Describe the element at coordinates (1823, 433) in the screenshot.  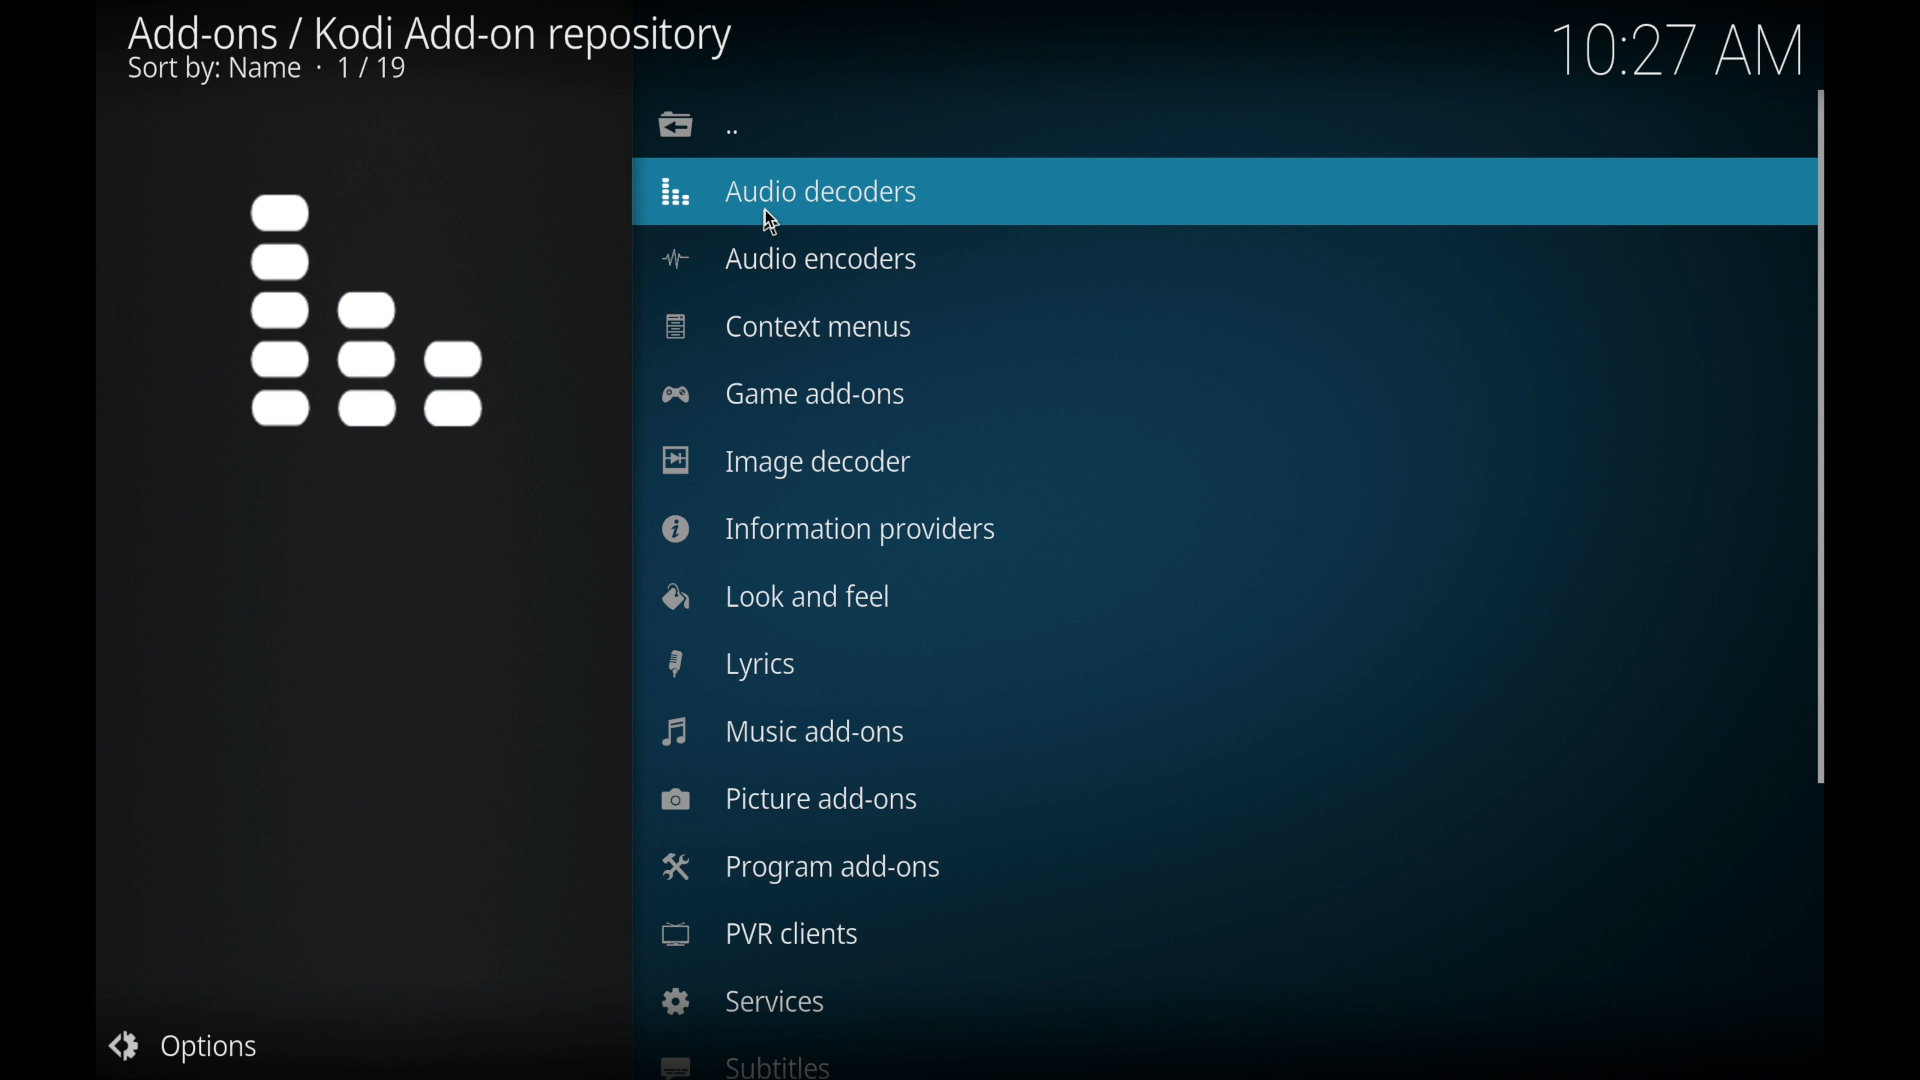
I see `scroll box` at that location.